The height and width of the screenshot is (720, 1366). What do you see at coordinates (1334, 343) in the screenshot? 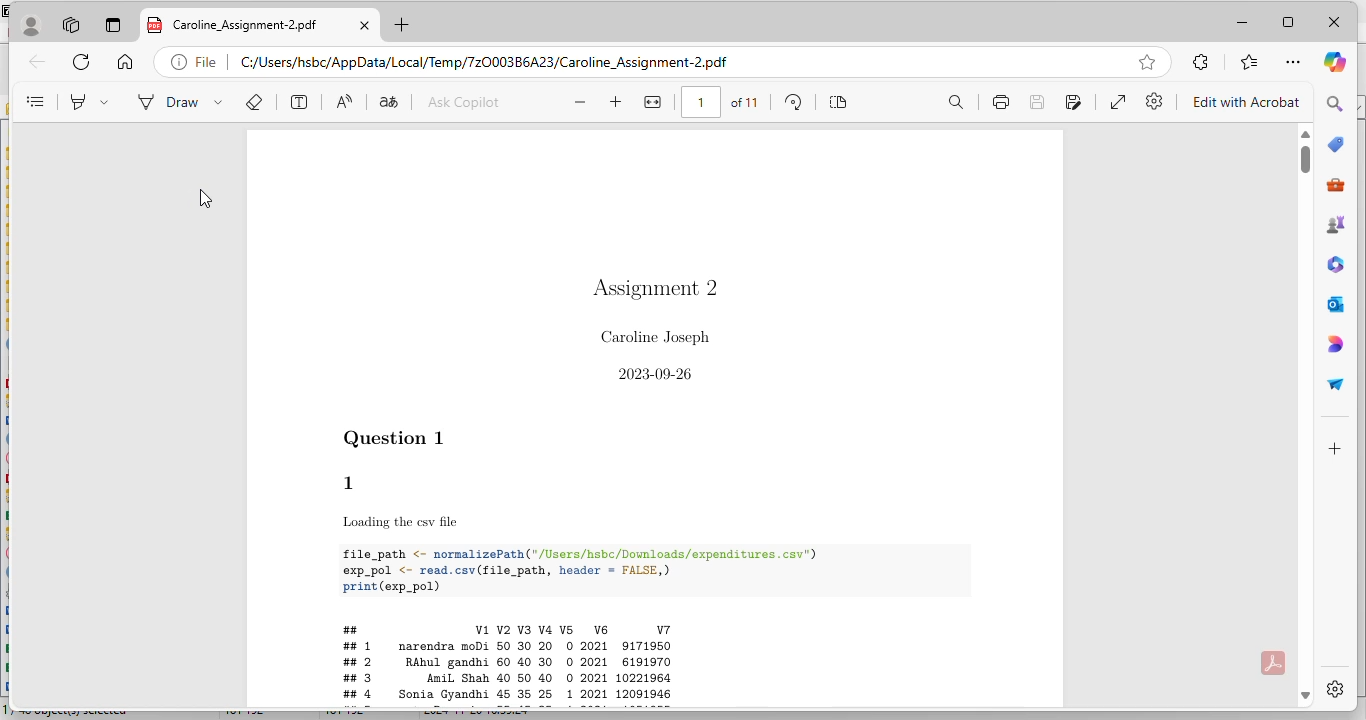
I see `image creator from designer` at bounding box center [1334, 343].